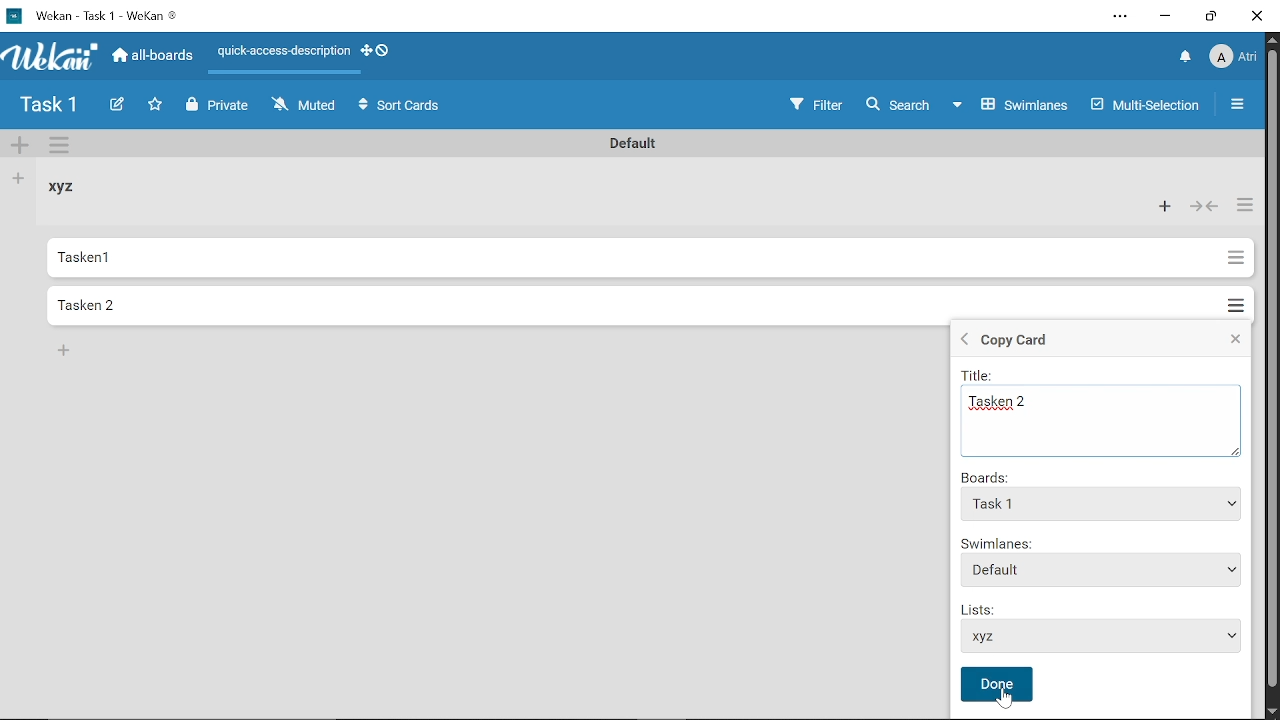  I want to click on Search, so click(900, 104).